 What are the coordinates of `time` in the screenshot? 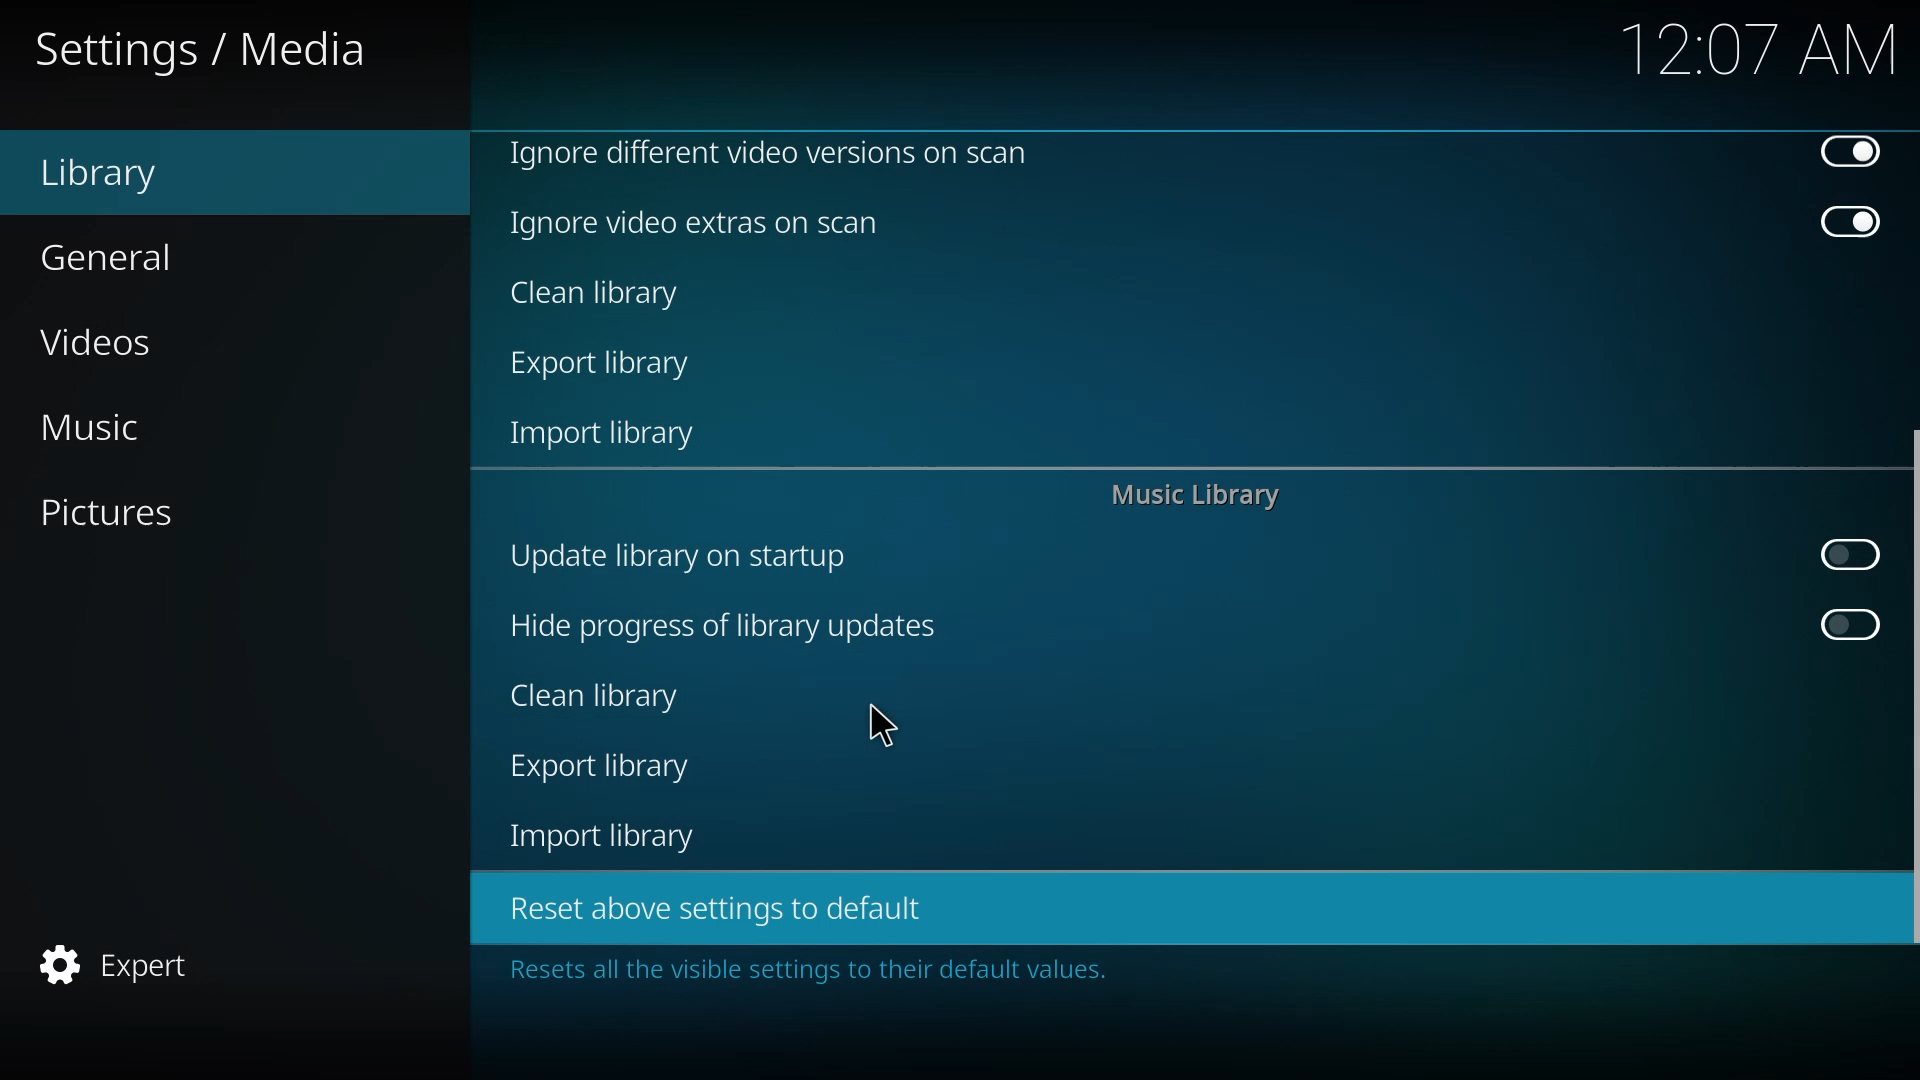 It's located at (1761, 48).